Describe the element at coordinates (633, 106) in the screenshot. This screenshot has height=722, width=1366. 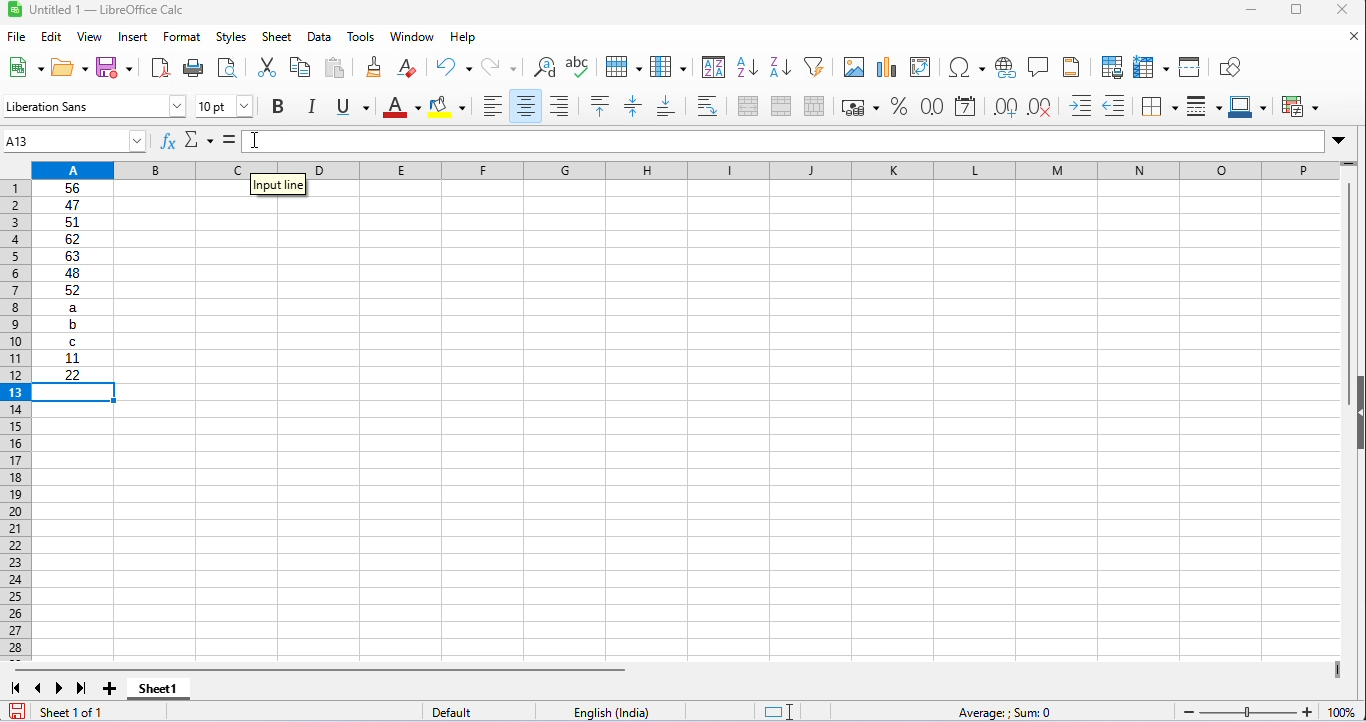
I see `center vertically` at that location.